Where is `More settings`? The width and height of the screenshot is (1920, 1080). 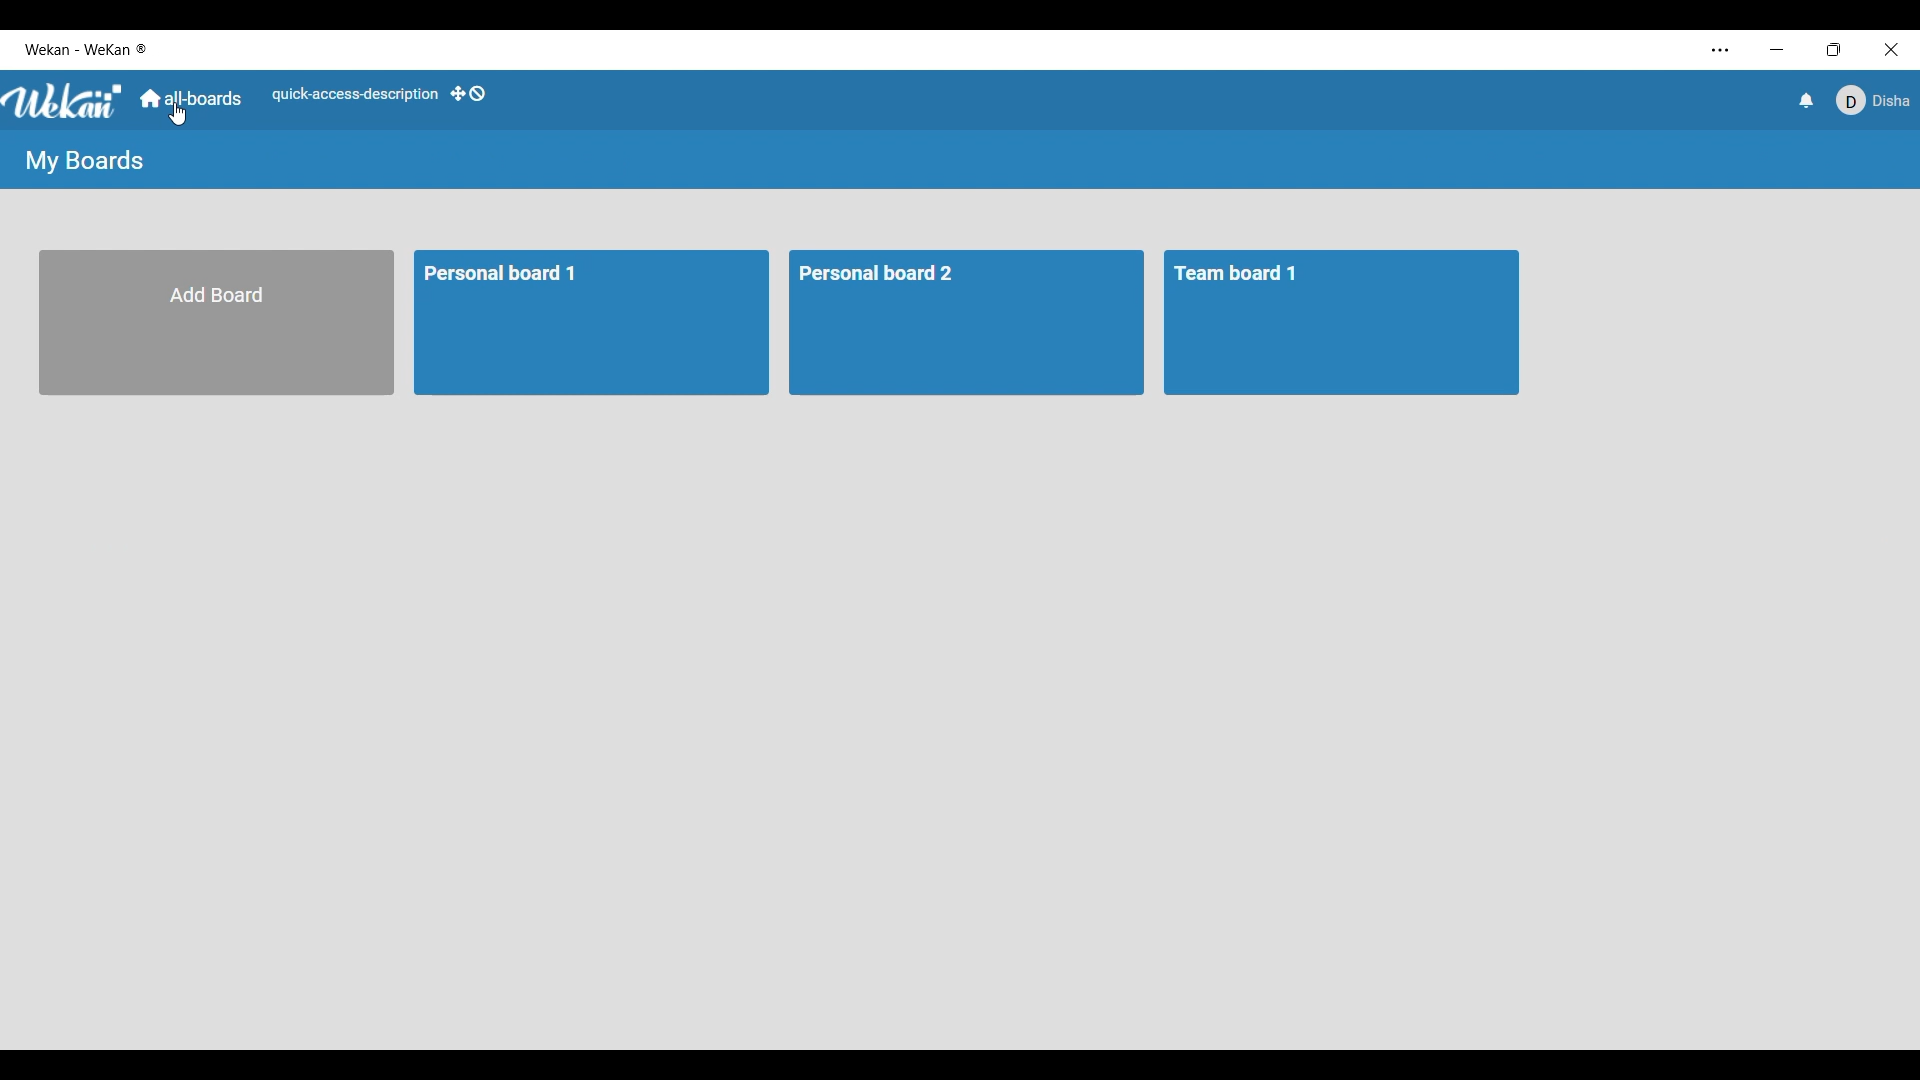
More settings is located at coordinates (1721, 51).